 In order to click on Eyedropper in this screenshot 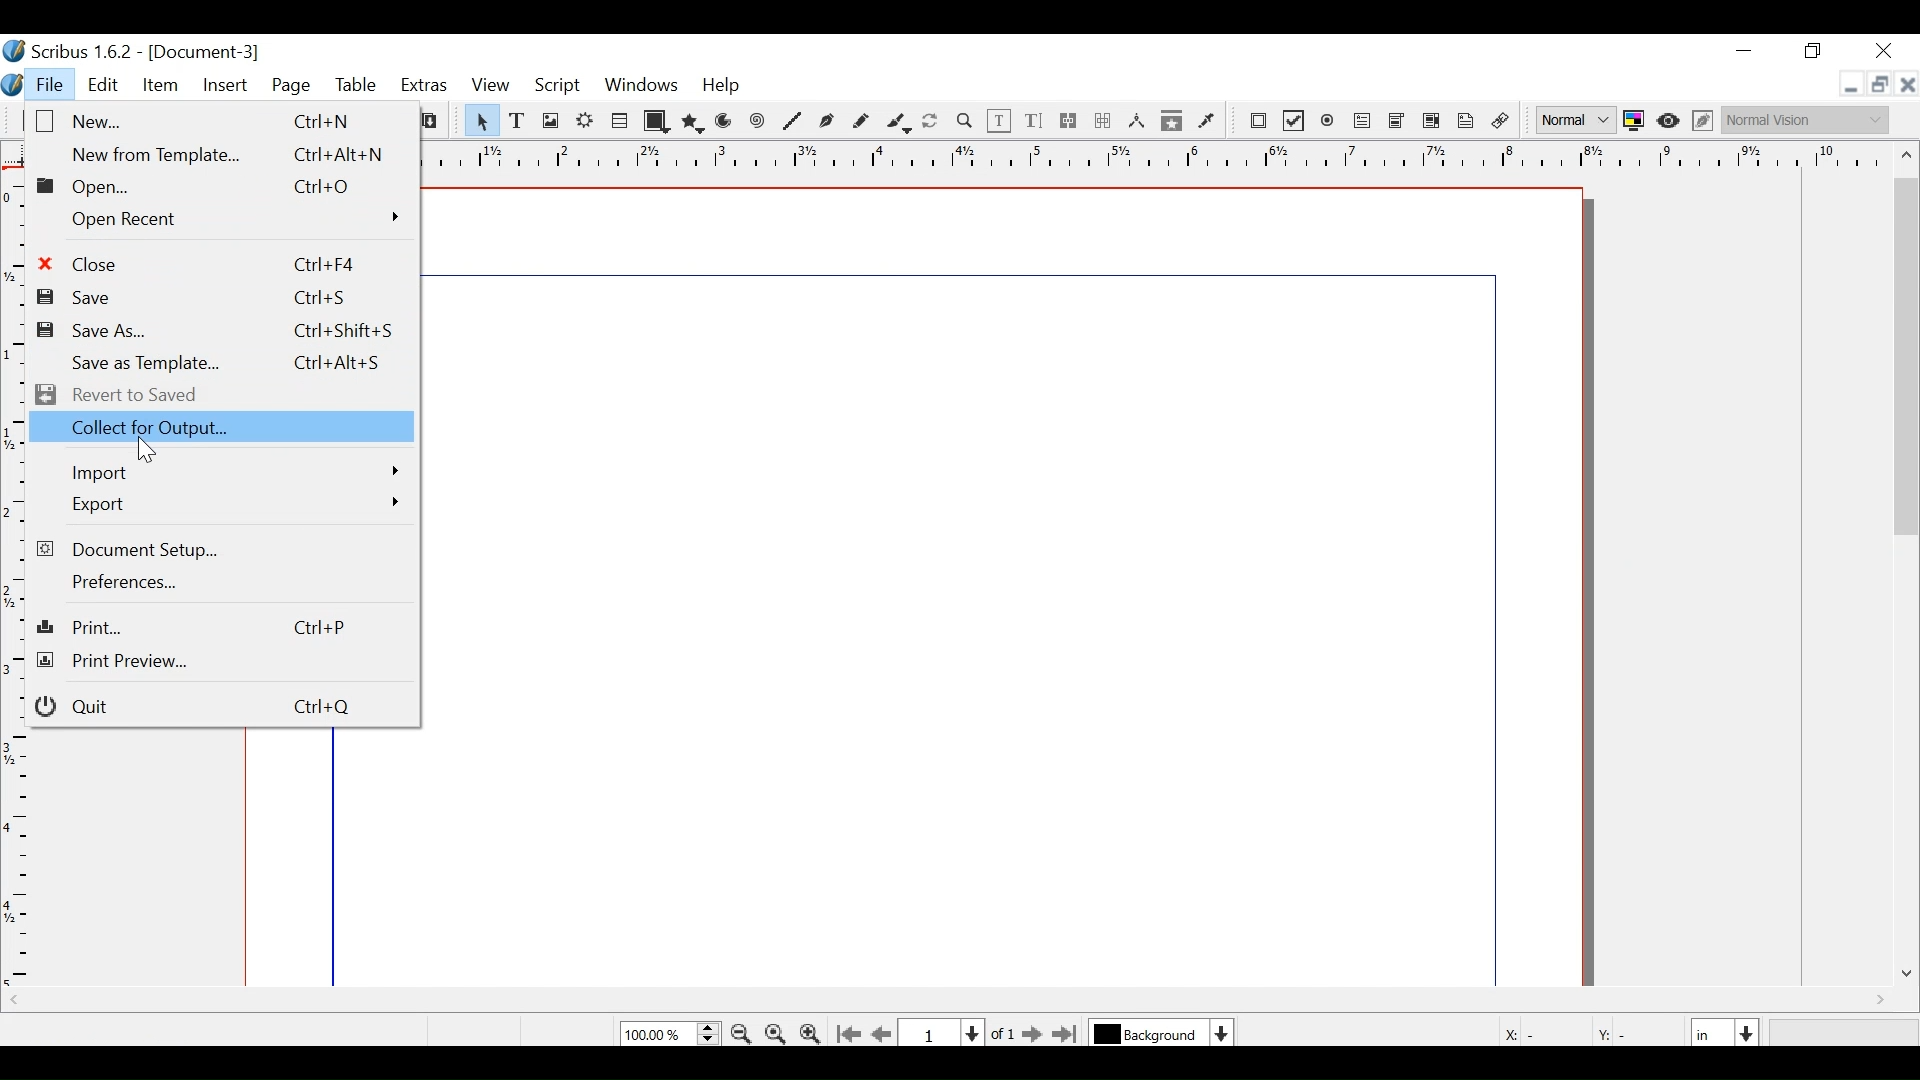, I will do `click(1207, 121)`.